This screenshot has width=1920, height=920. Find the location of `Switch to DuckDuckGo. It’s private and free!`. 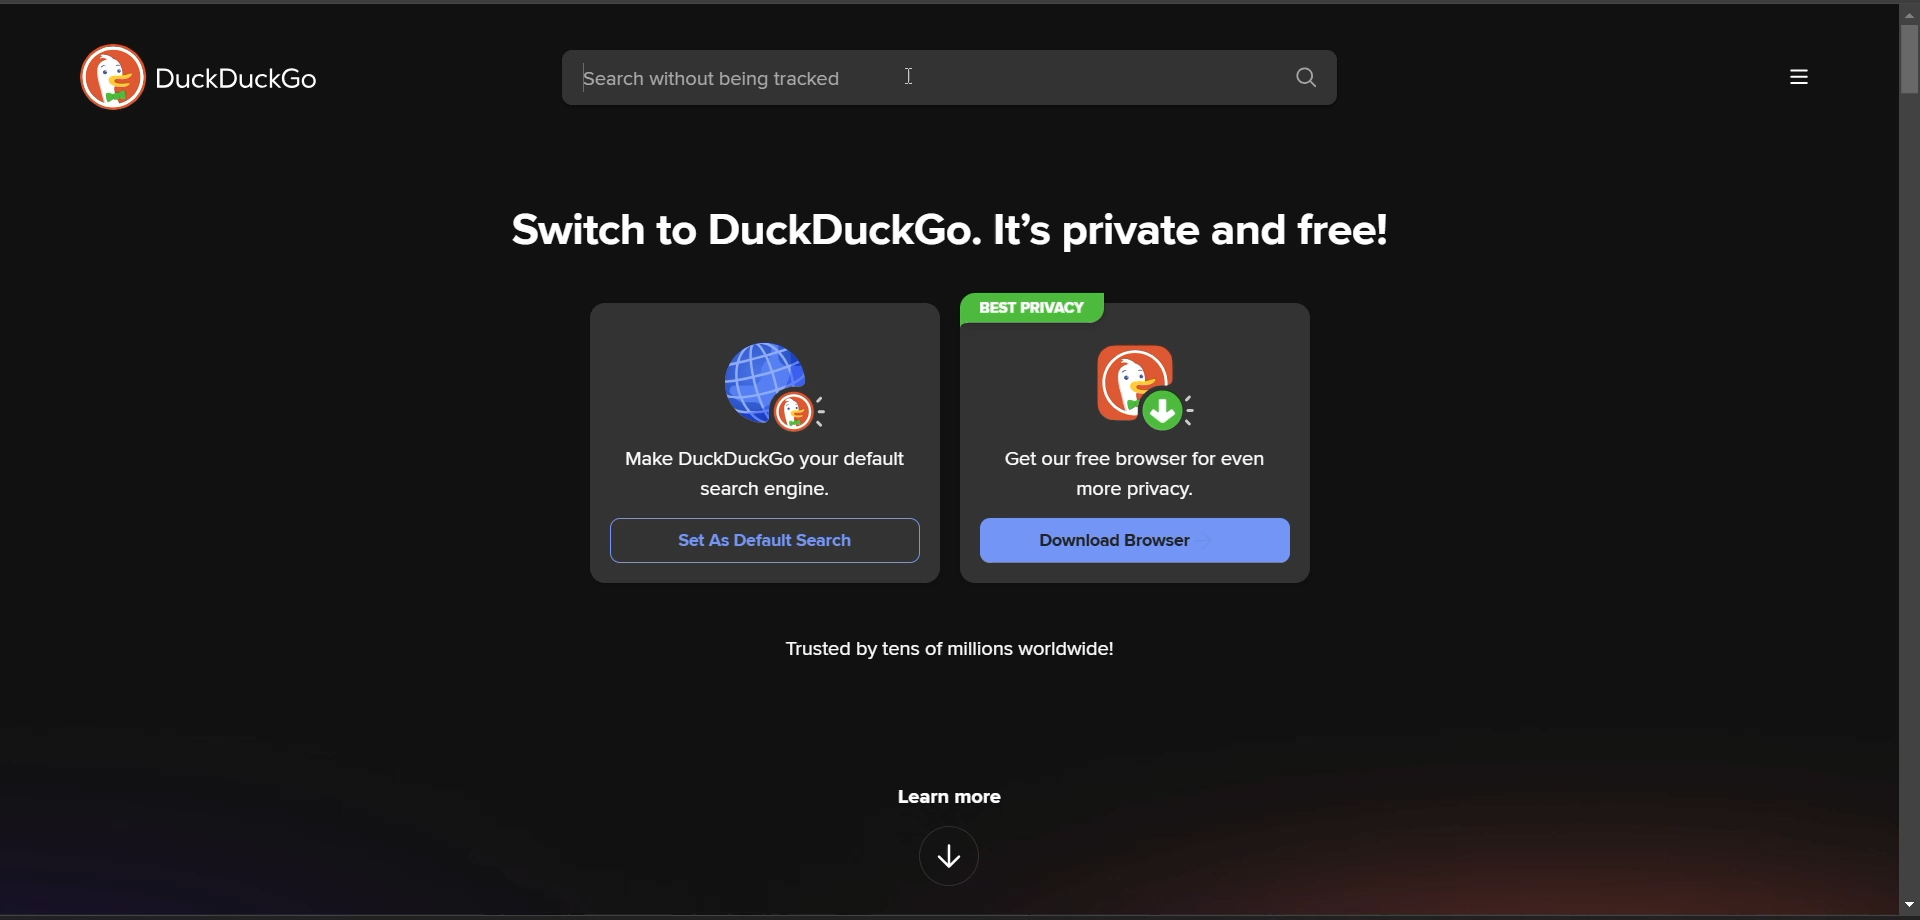

Switch to DuckDuckGo. It’s private and free! is located at coordinates (939, 226).